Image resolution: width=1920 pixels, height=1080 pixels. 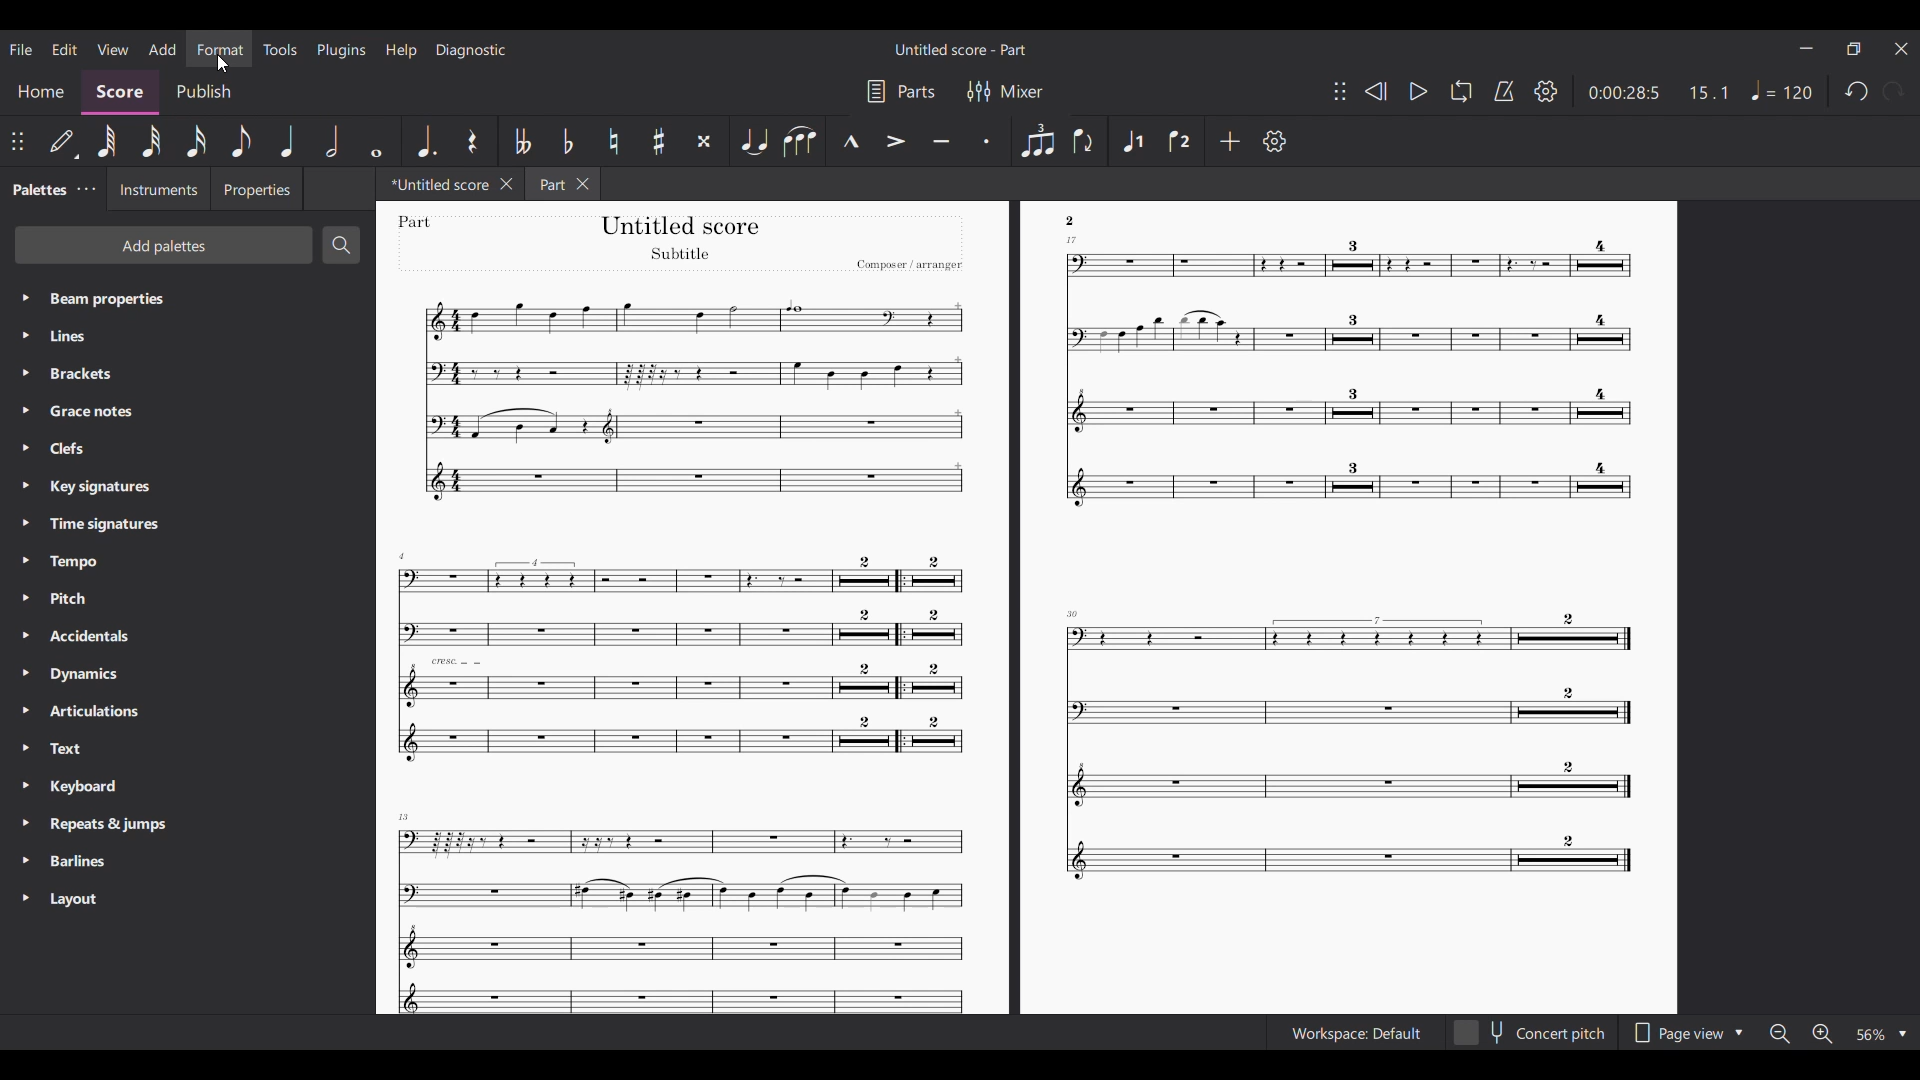 What do you see at coordinates (685, 256) in the screenshot?
I see `` at bounding box center [685, 256].